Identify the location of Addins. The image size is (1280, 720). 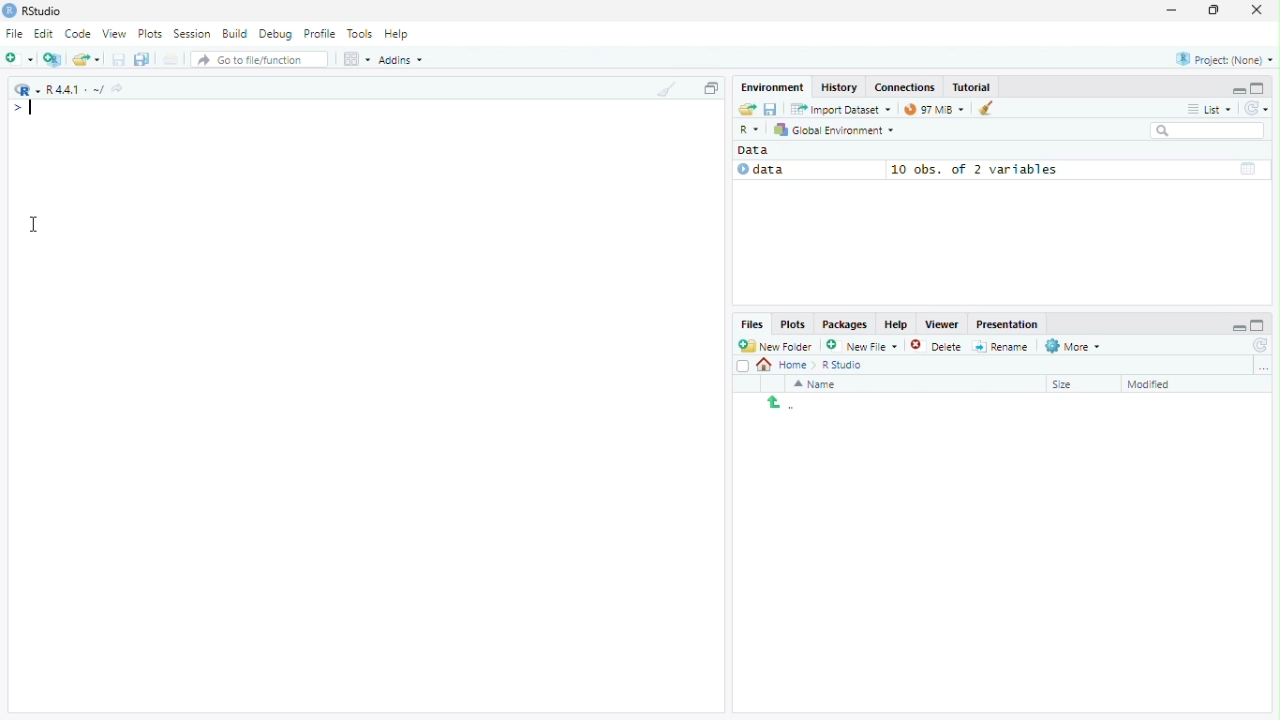
(401, 59).